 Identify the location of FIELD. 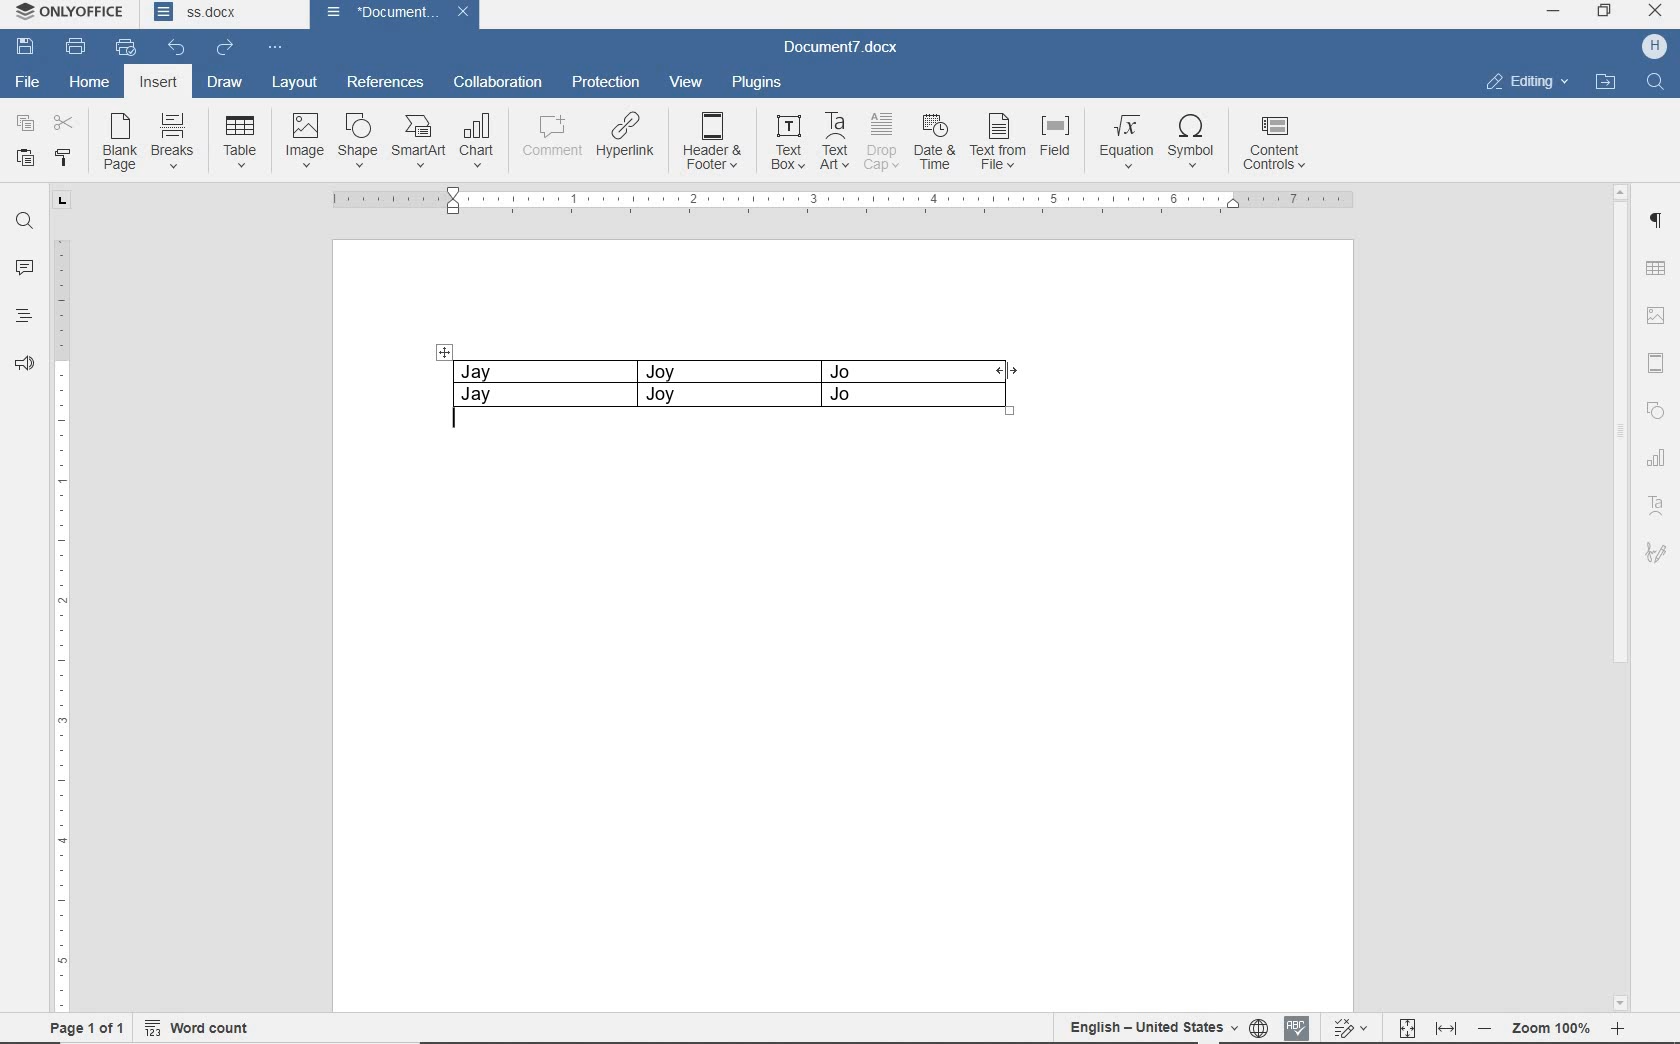
(1054, 140).